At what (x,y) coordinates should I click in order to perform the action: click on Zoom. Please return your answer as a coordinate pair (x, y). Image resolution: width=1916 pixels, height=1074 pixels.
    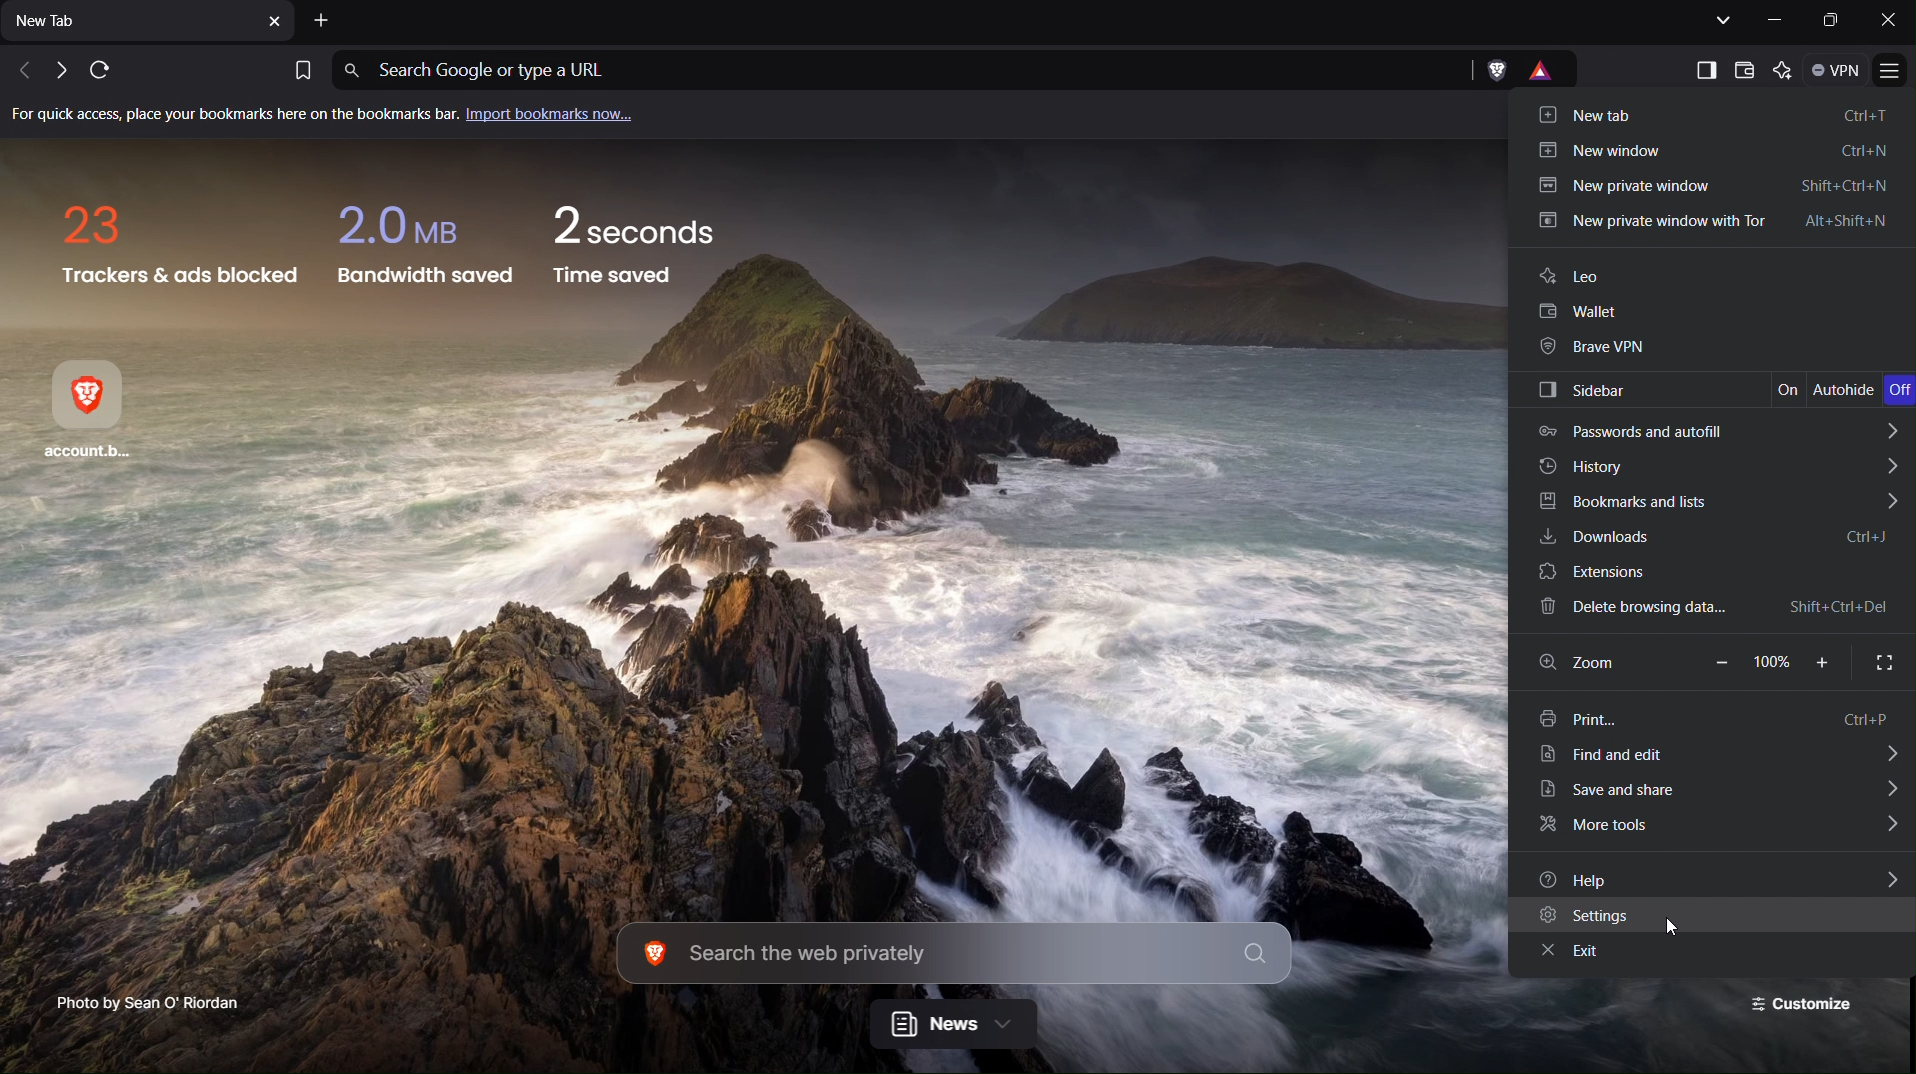
    Looking at the image, I should click on (1606, 665).